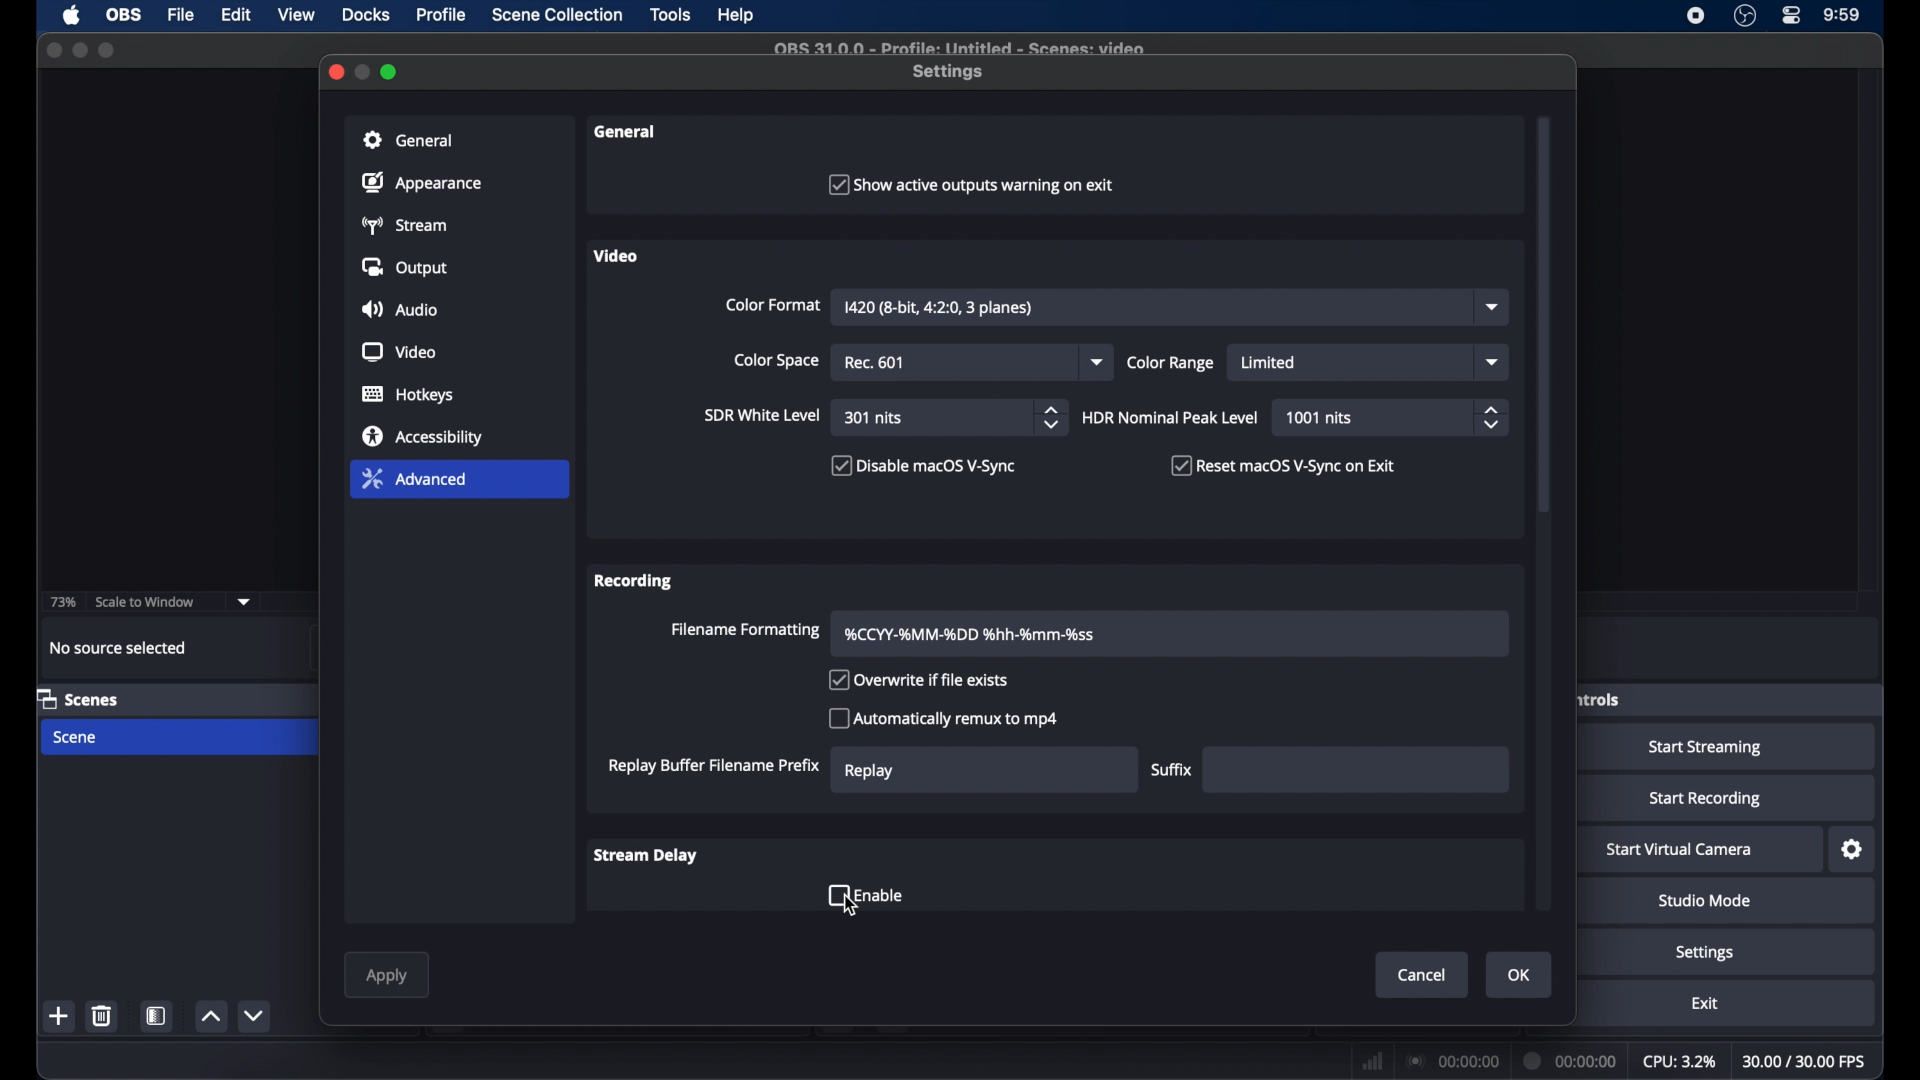 This screenshot has width=1920, height=1080. Describe the element at coordinates (1052, 418) in the screenshot. I see `stepper buttons` at that location.